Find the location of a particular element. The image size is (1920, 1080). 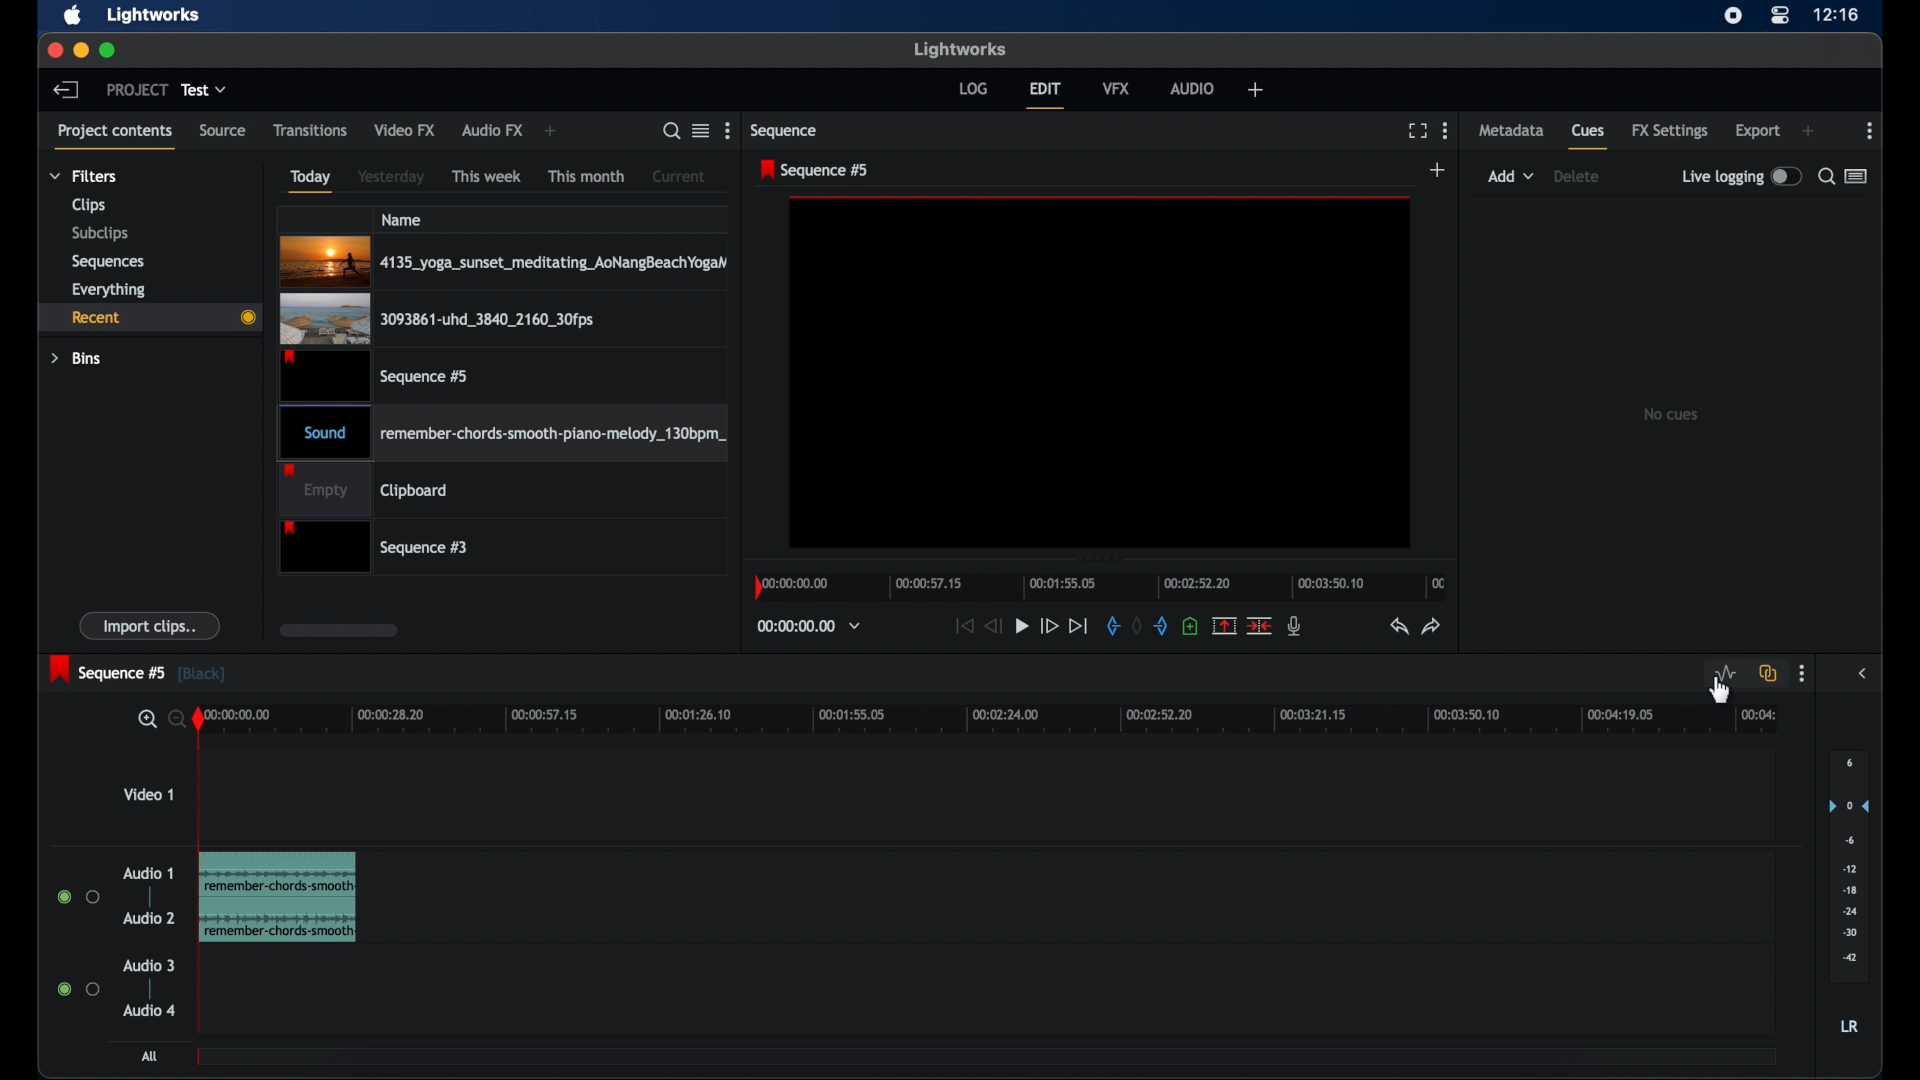

scroll box is located at coordinates (337, 630).